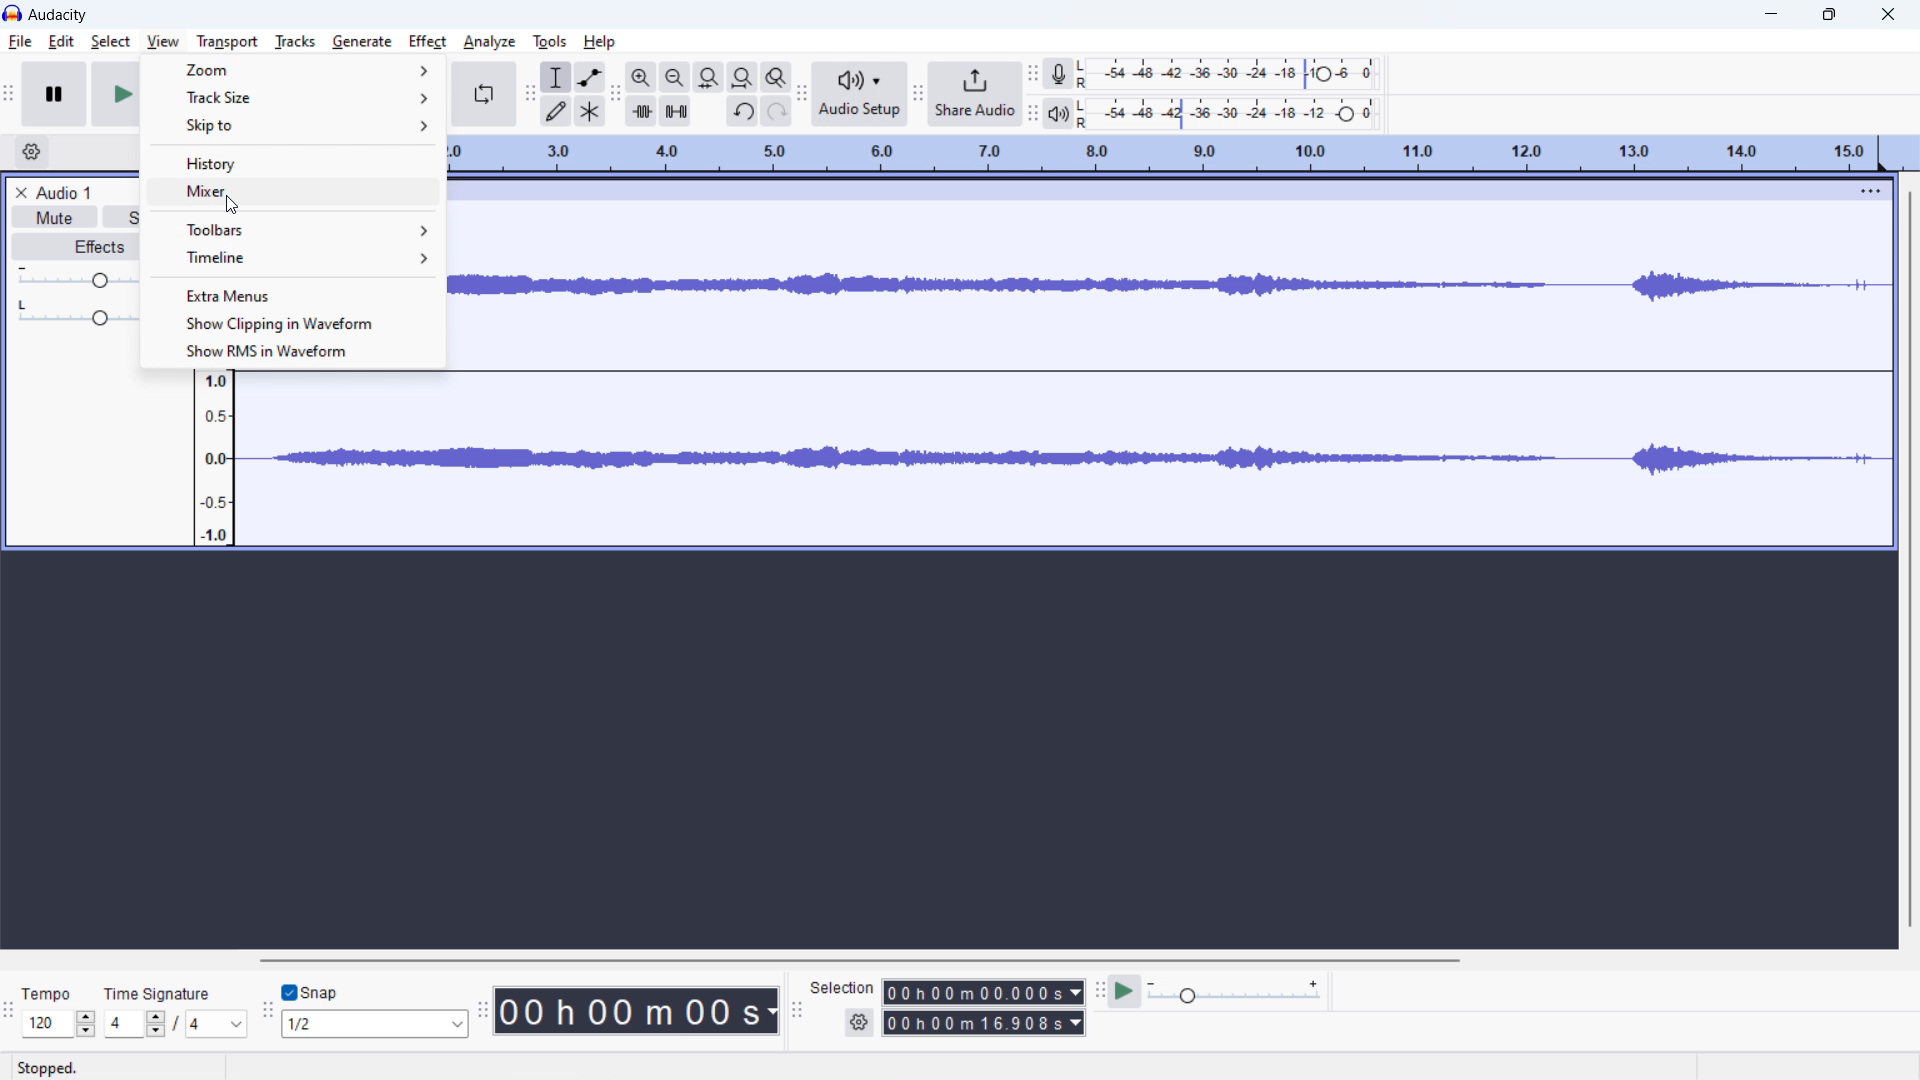  I want to click on vertical scrollbar, so click(1910, 562).